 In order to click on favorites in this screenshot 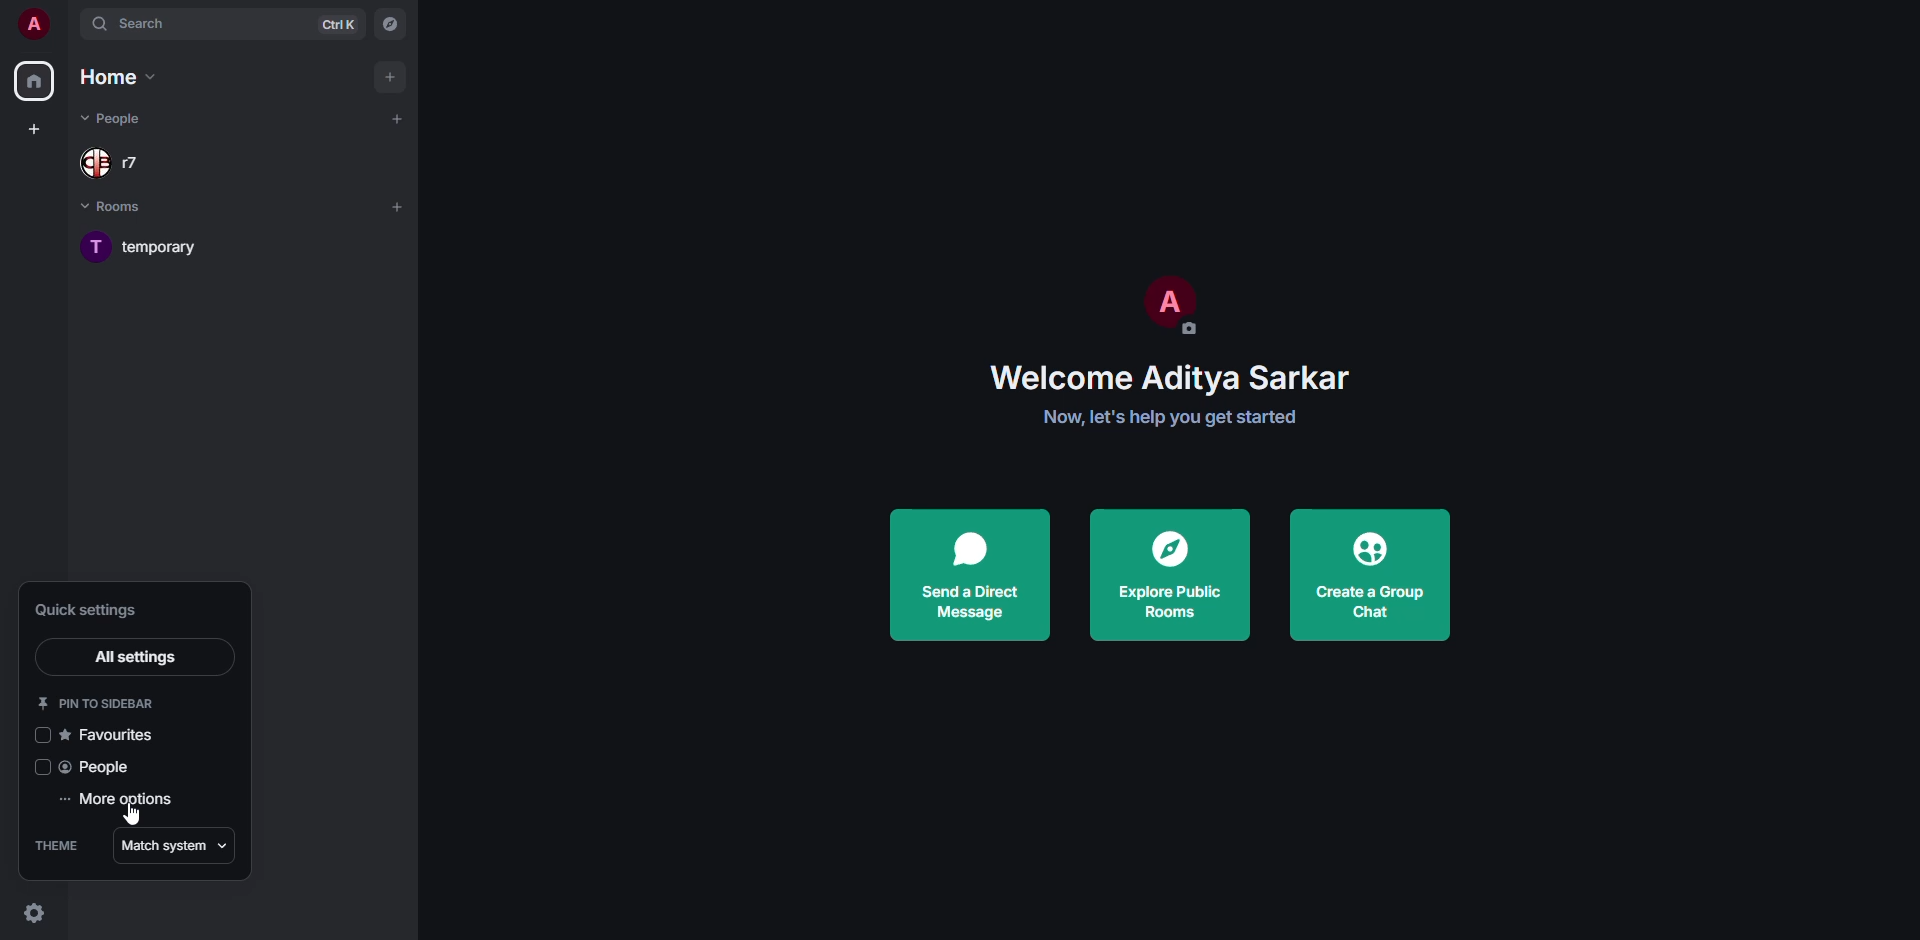, I will do `click(118, 737)`.